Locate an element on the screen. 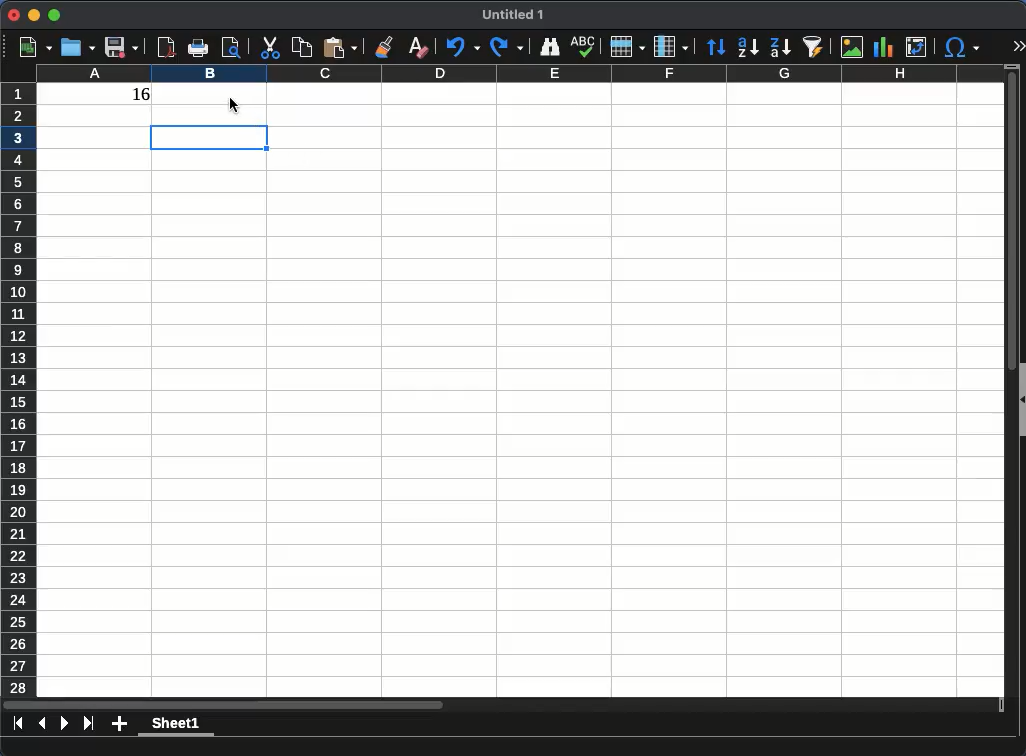 The height and width of the screenshot is (756, 1026). sort is located at coordinates (716, 47).